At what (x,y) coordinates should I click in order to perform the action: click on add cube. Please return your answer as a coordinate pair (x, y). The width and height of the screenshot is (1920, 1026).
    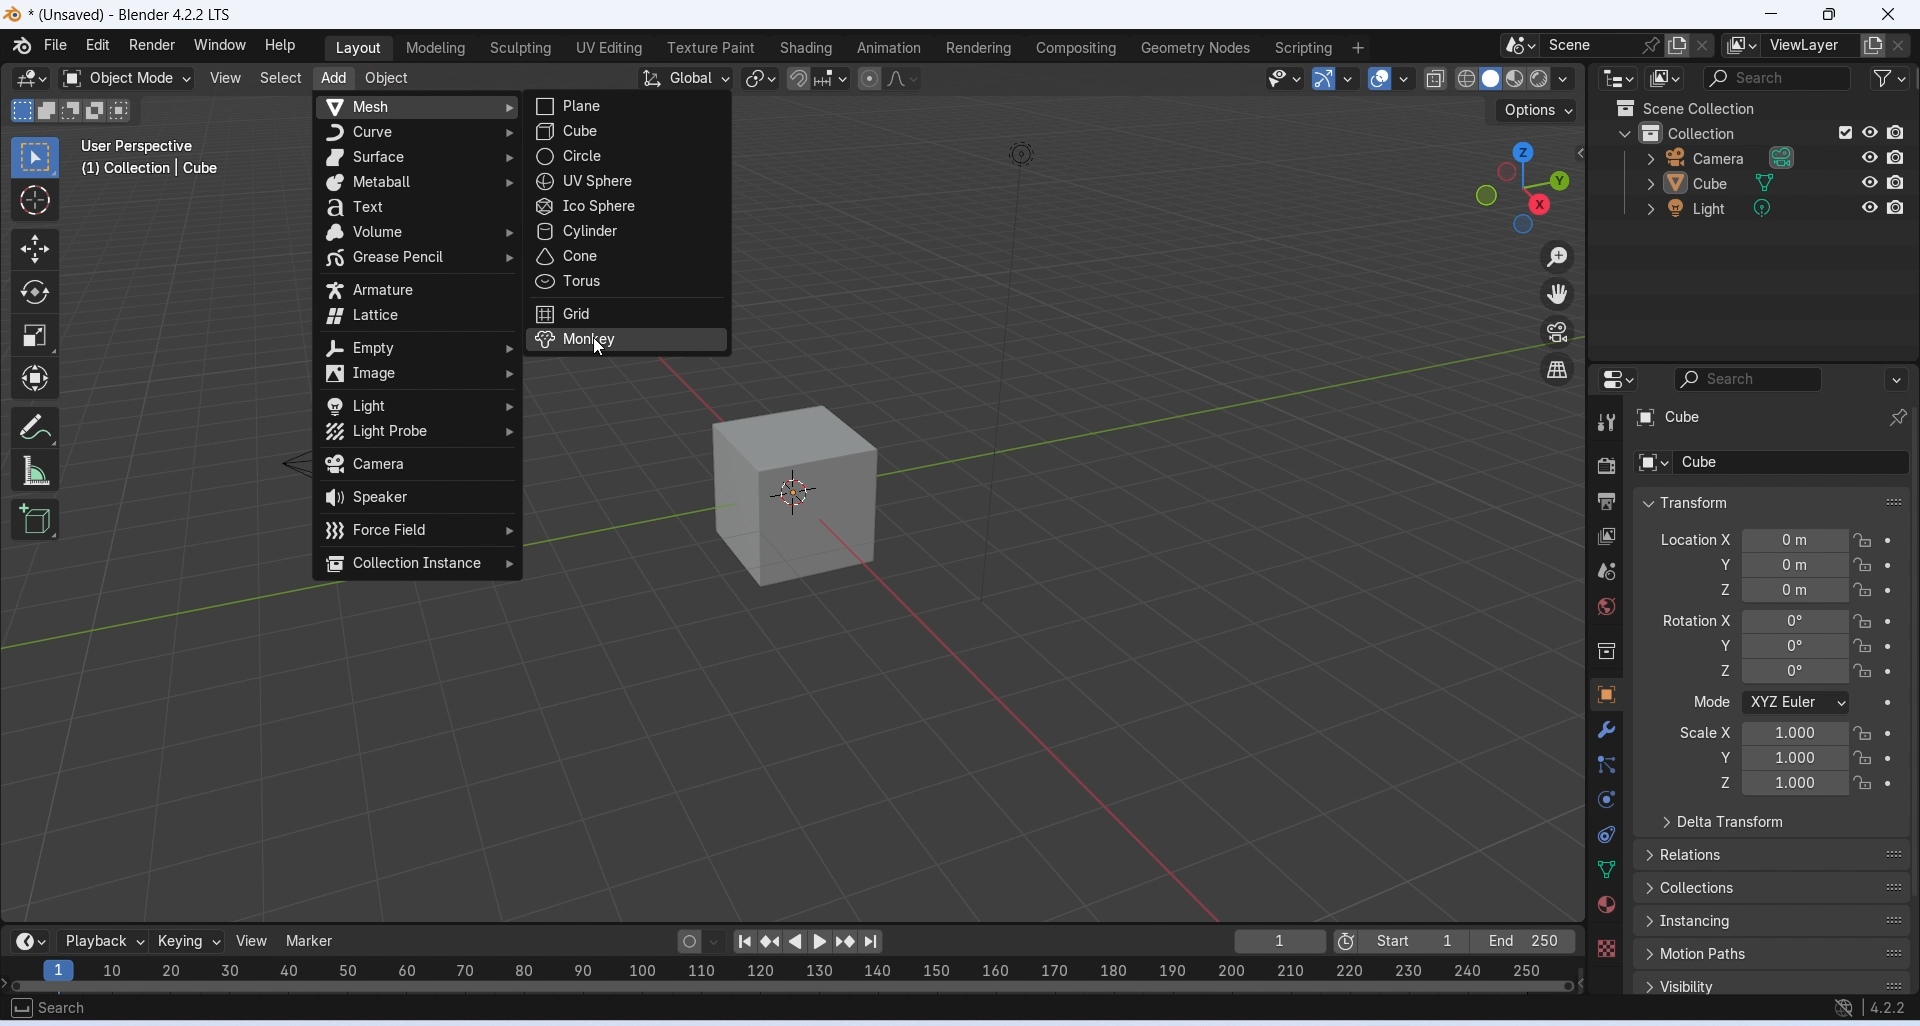
    Looking at the image, I should click on (36, 519).